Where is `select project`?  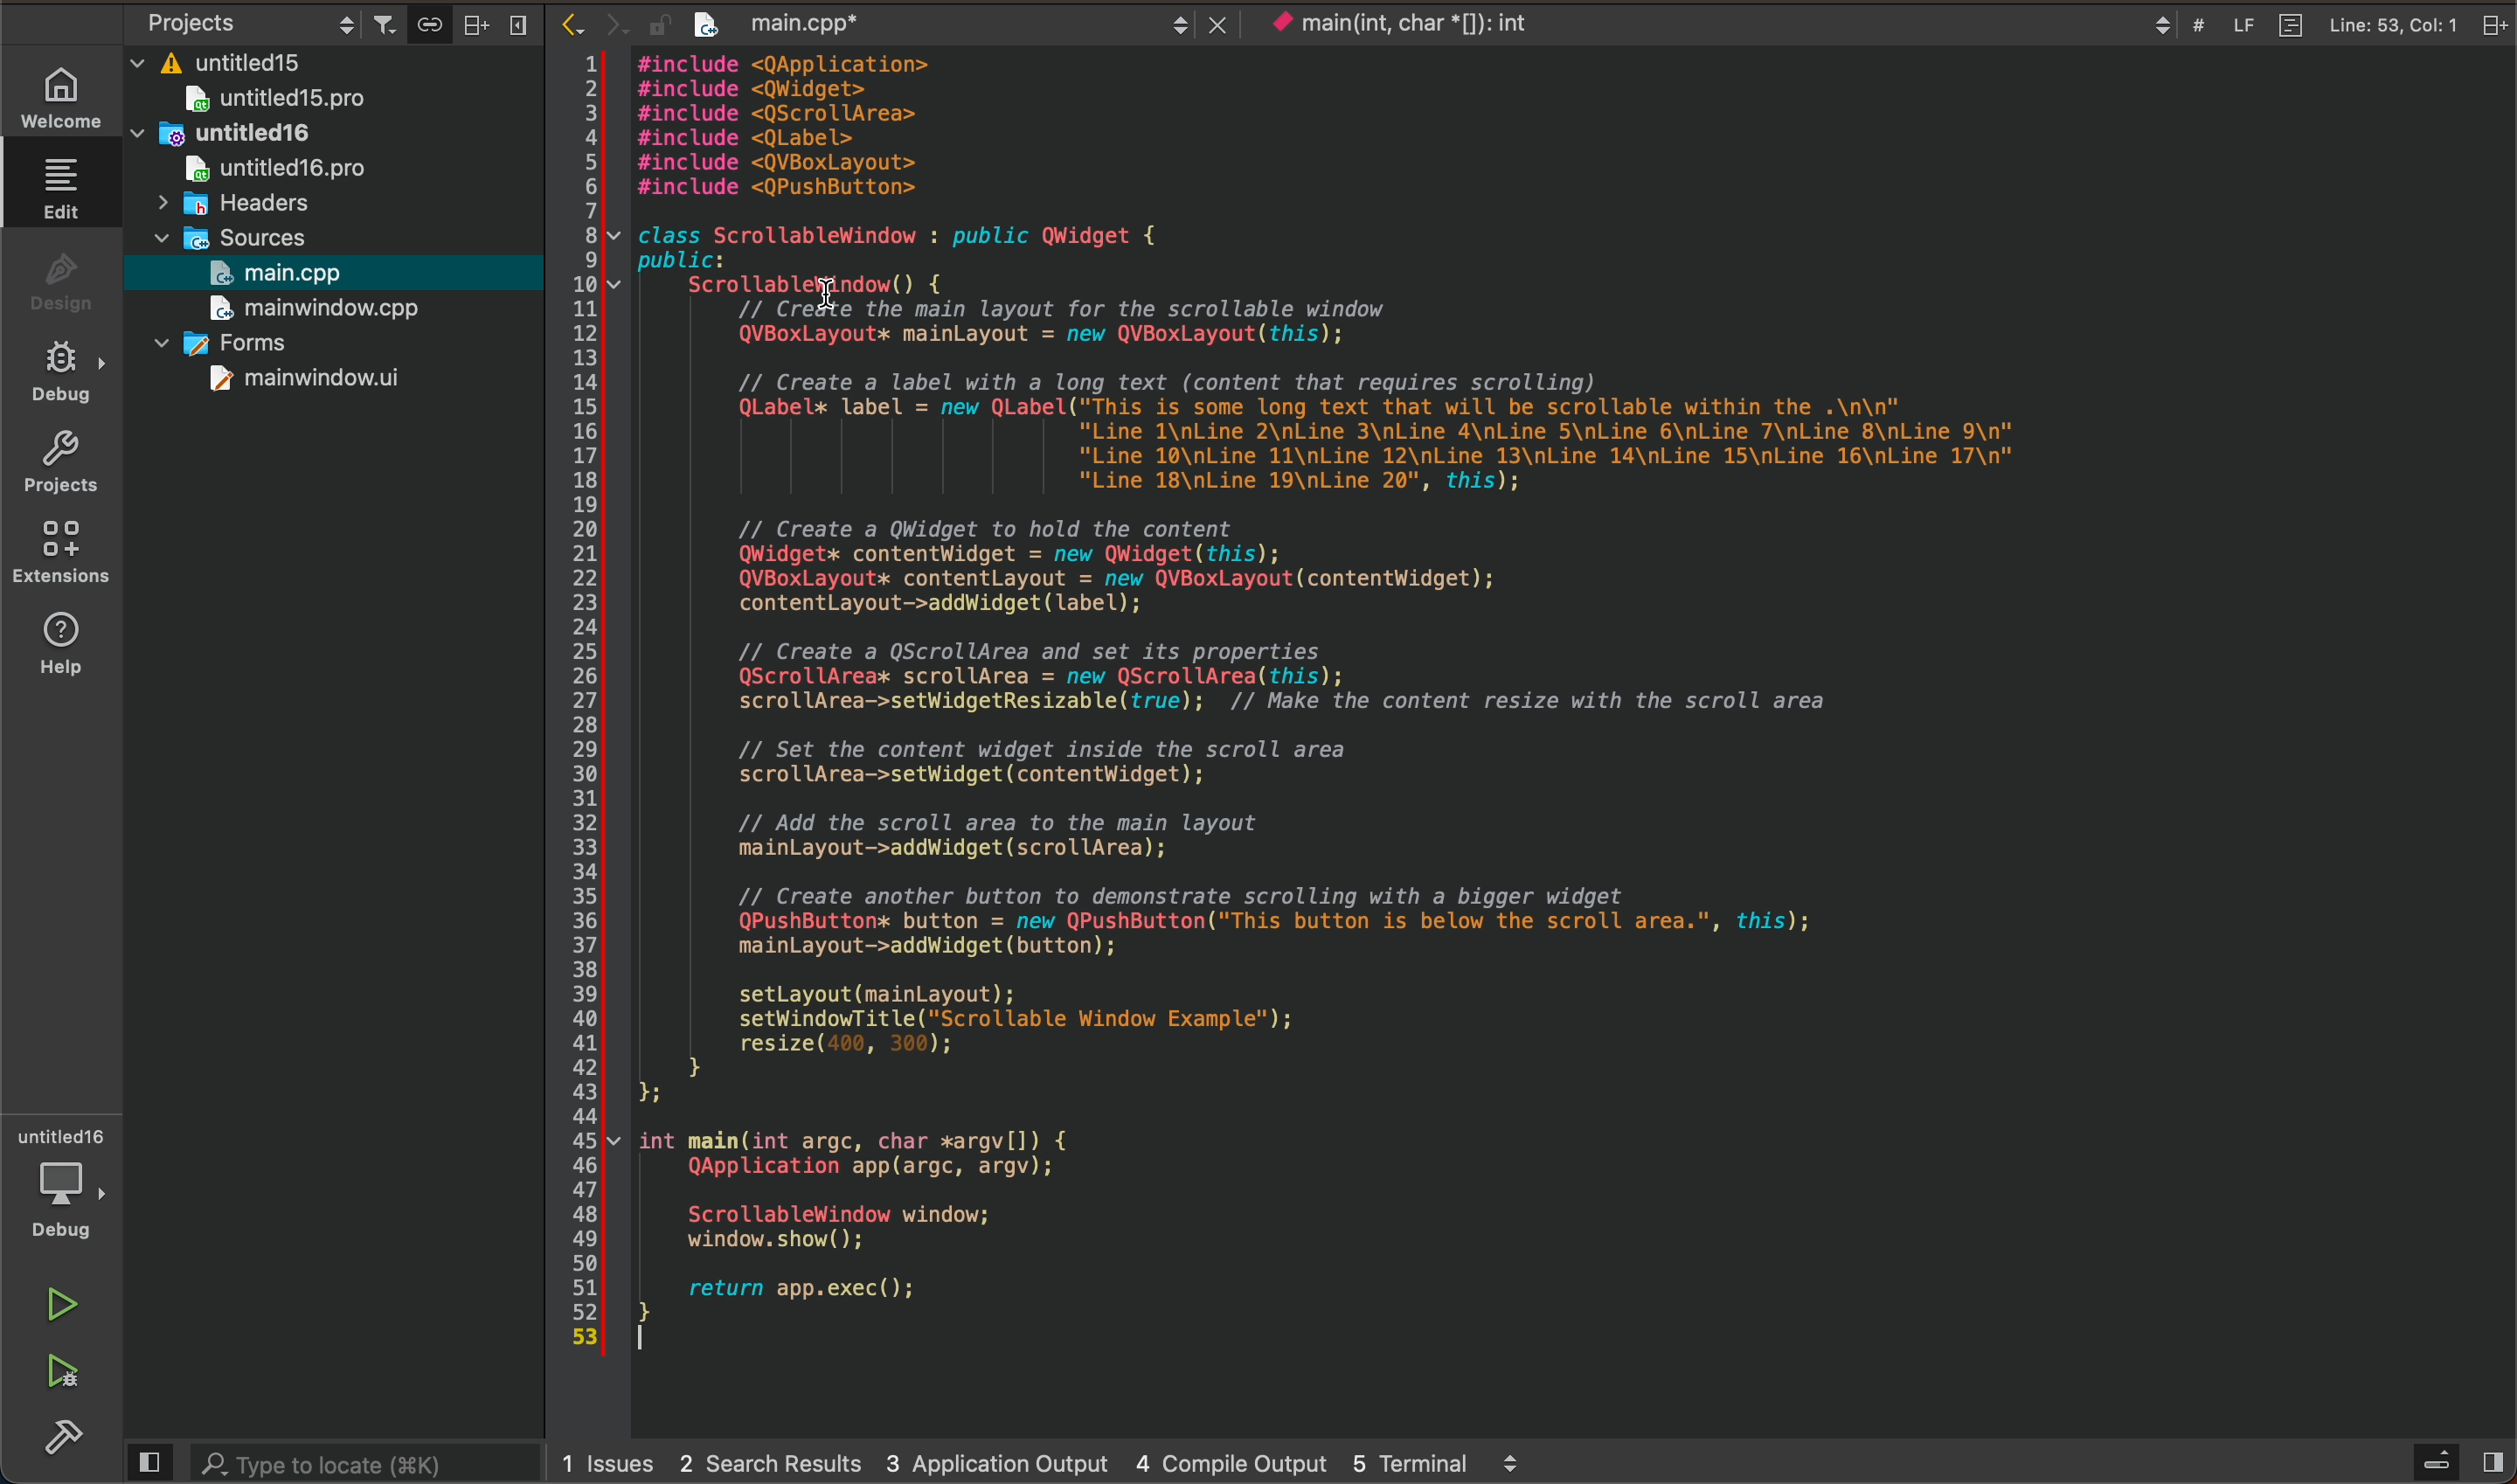
select project is located at coordinates (243, 25).